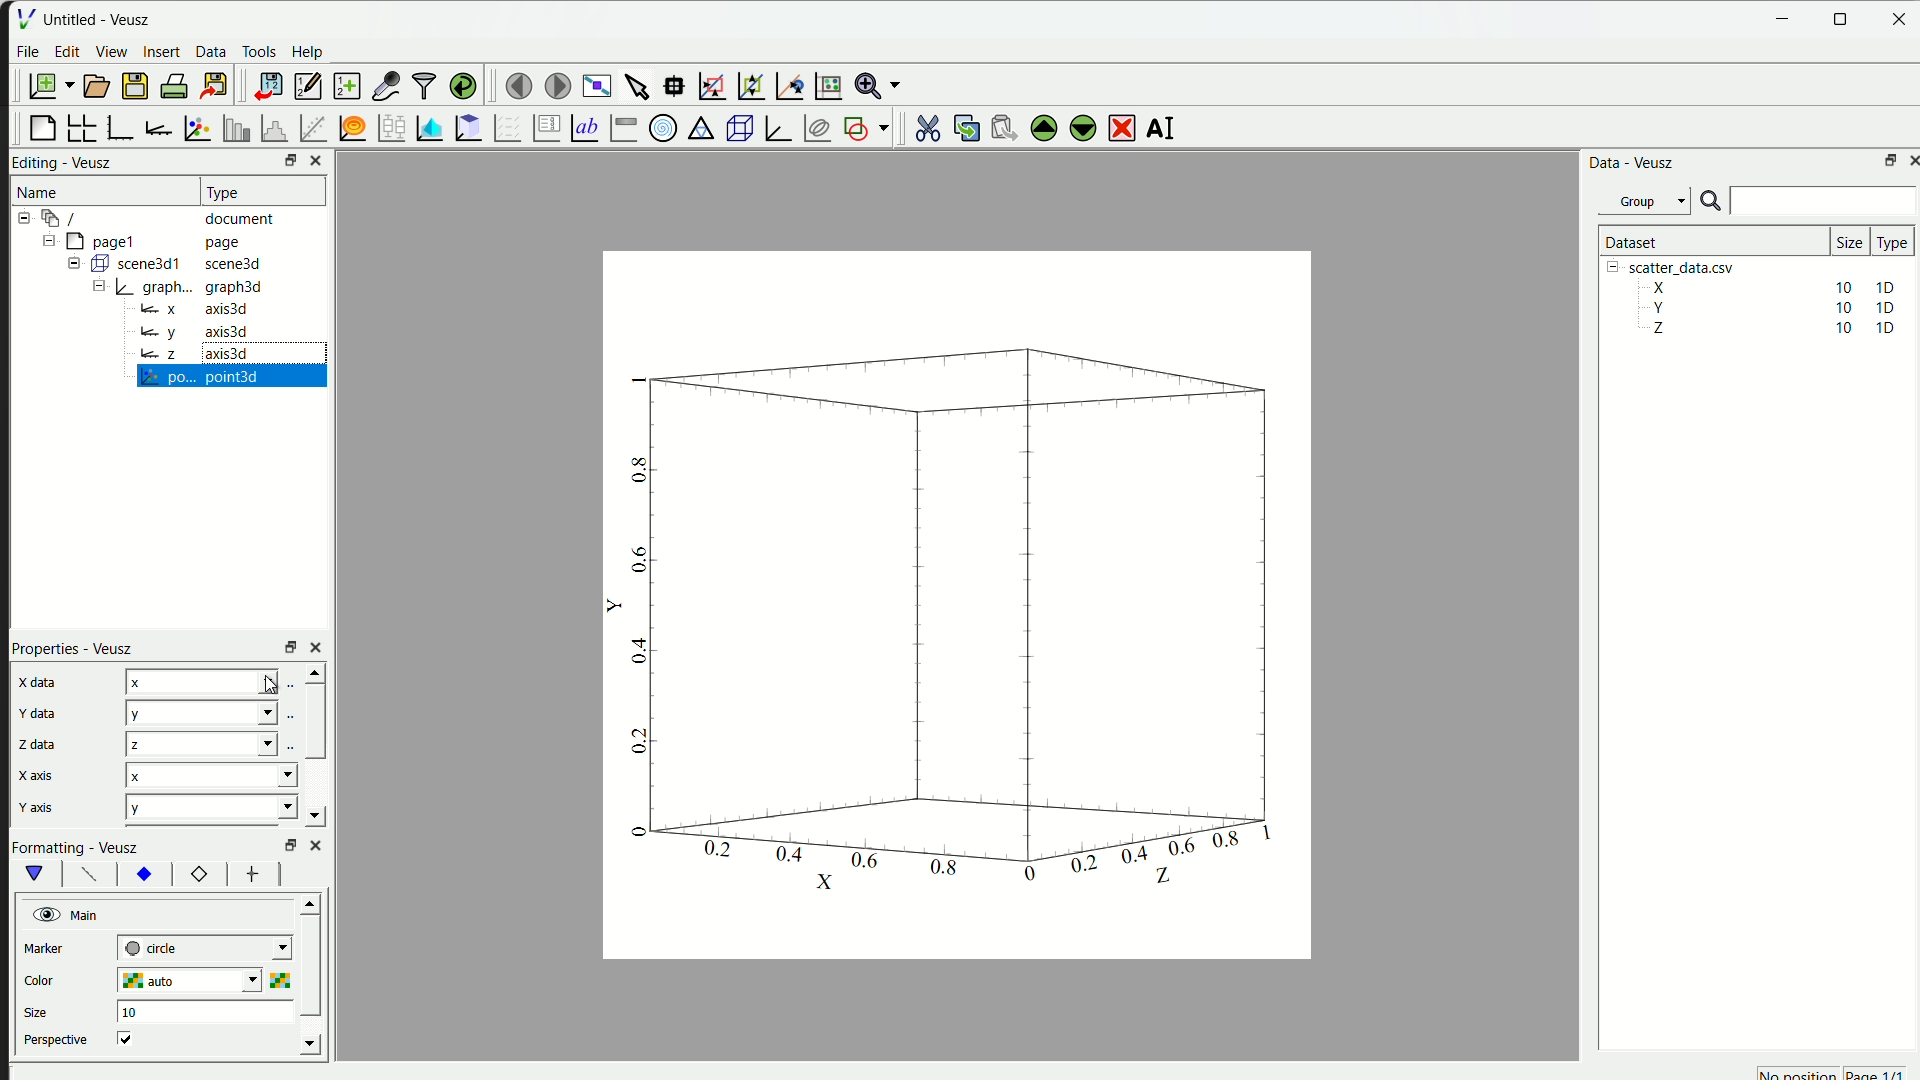 This screenshot has height=1080, width=1920. What do you see at coordinates (210, 982) in the screenshot?
I see `auto` at bounding box center [210, 982].